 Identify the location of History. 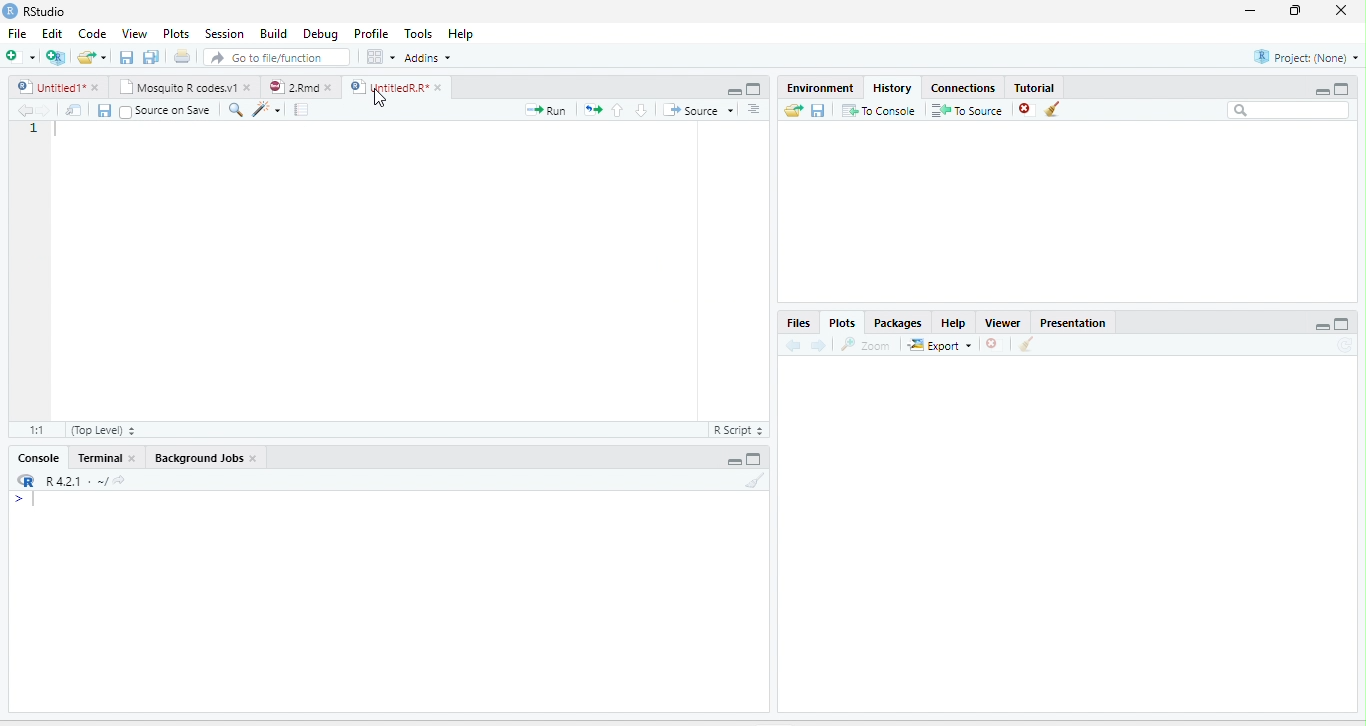
(893, 87).